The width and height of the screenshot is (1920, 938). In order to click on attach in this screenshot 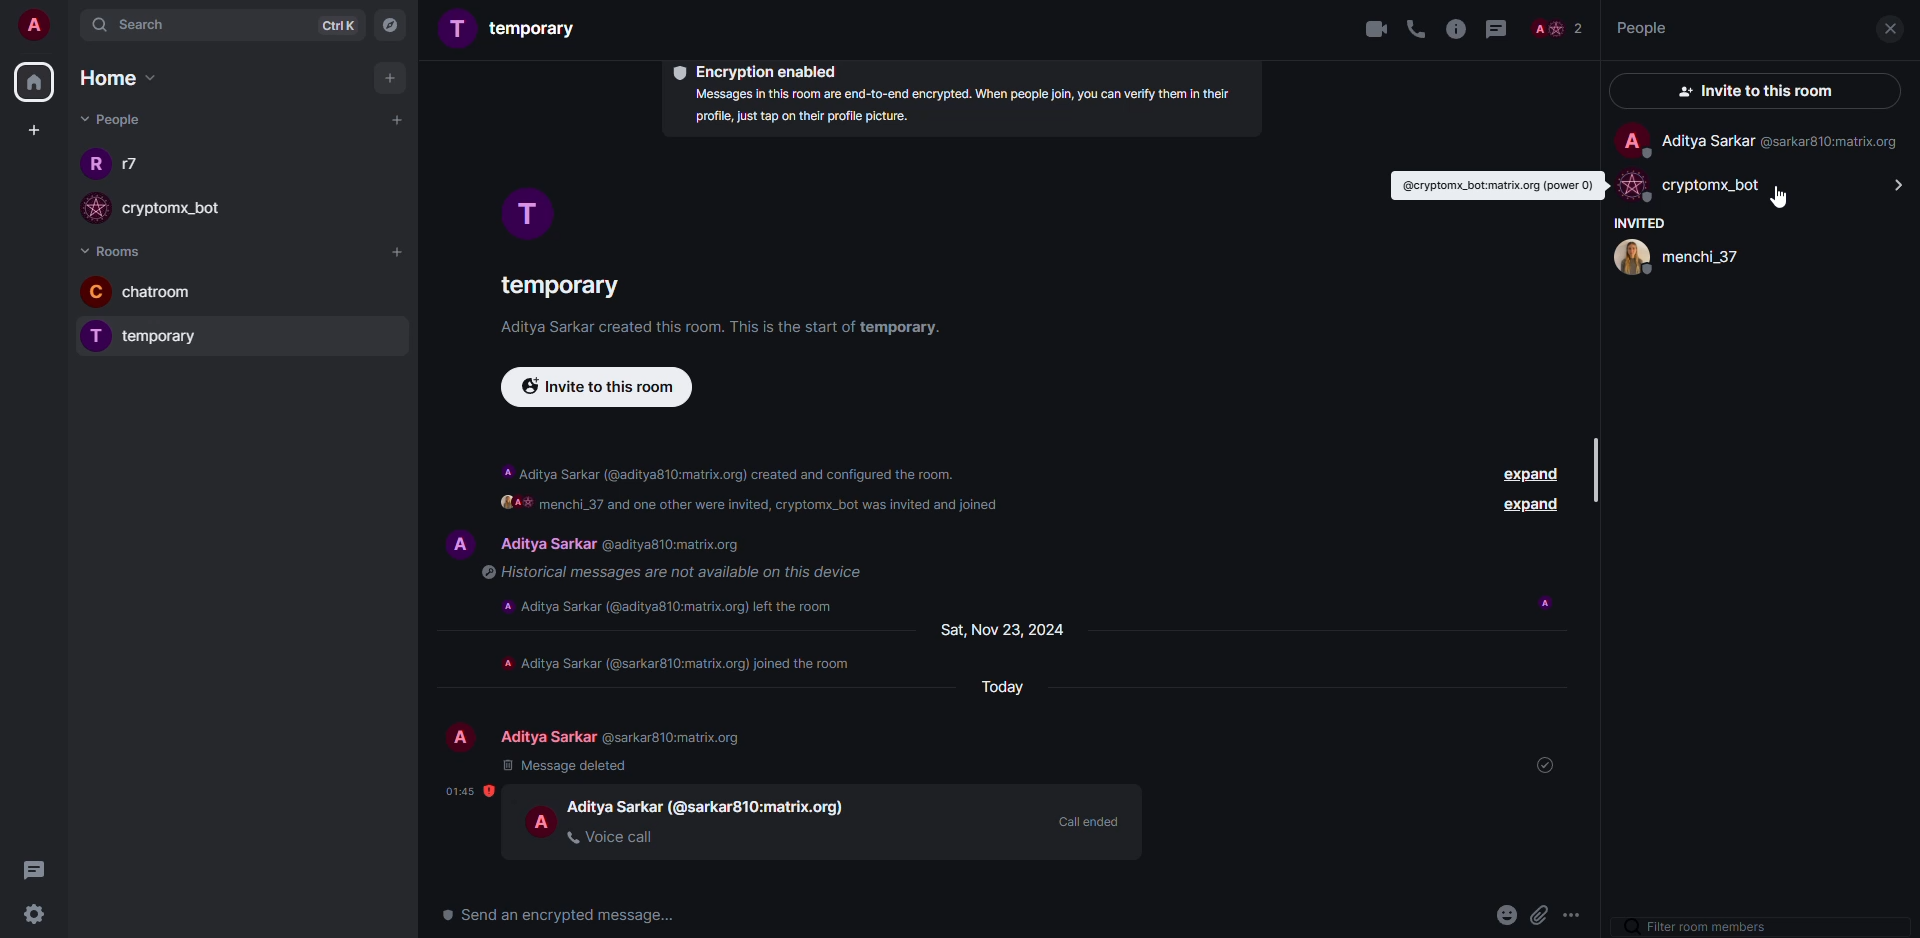, I will do `click(1541, 916)`.